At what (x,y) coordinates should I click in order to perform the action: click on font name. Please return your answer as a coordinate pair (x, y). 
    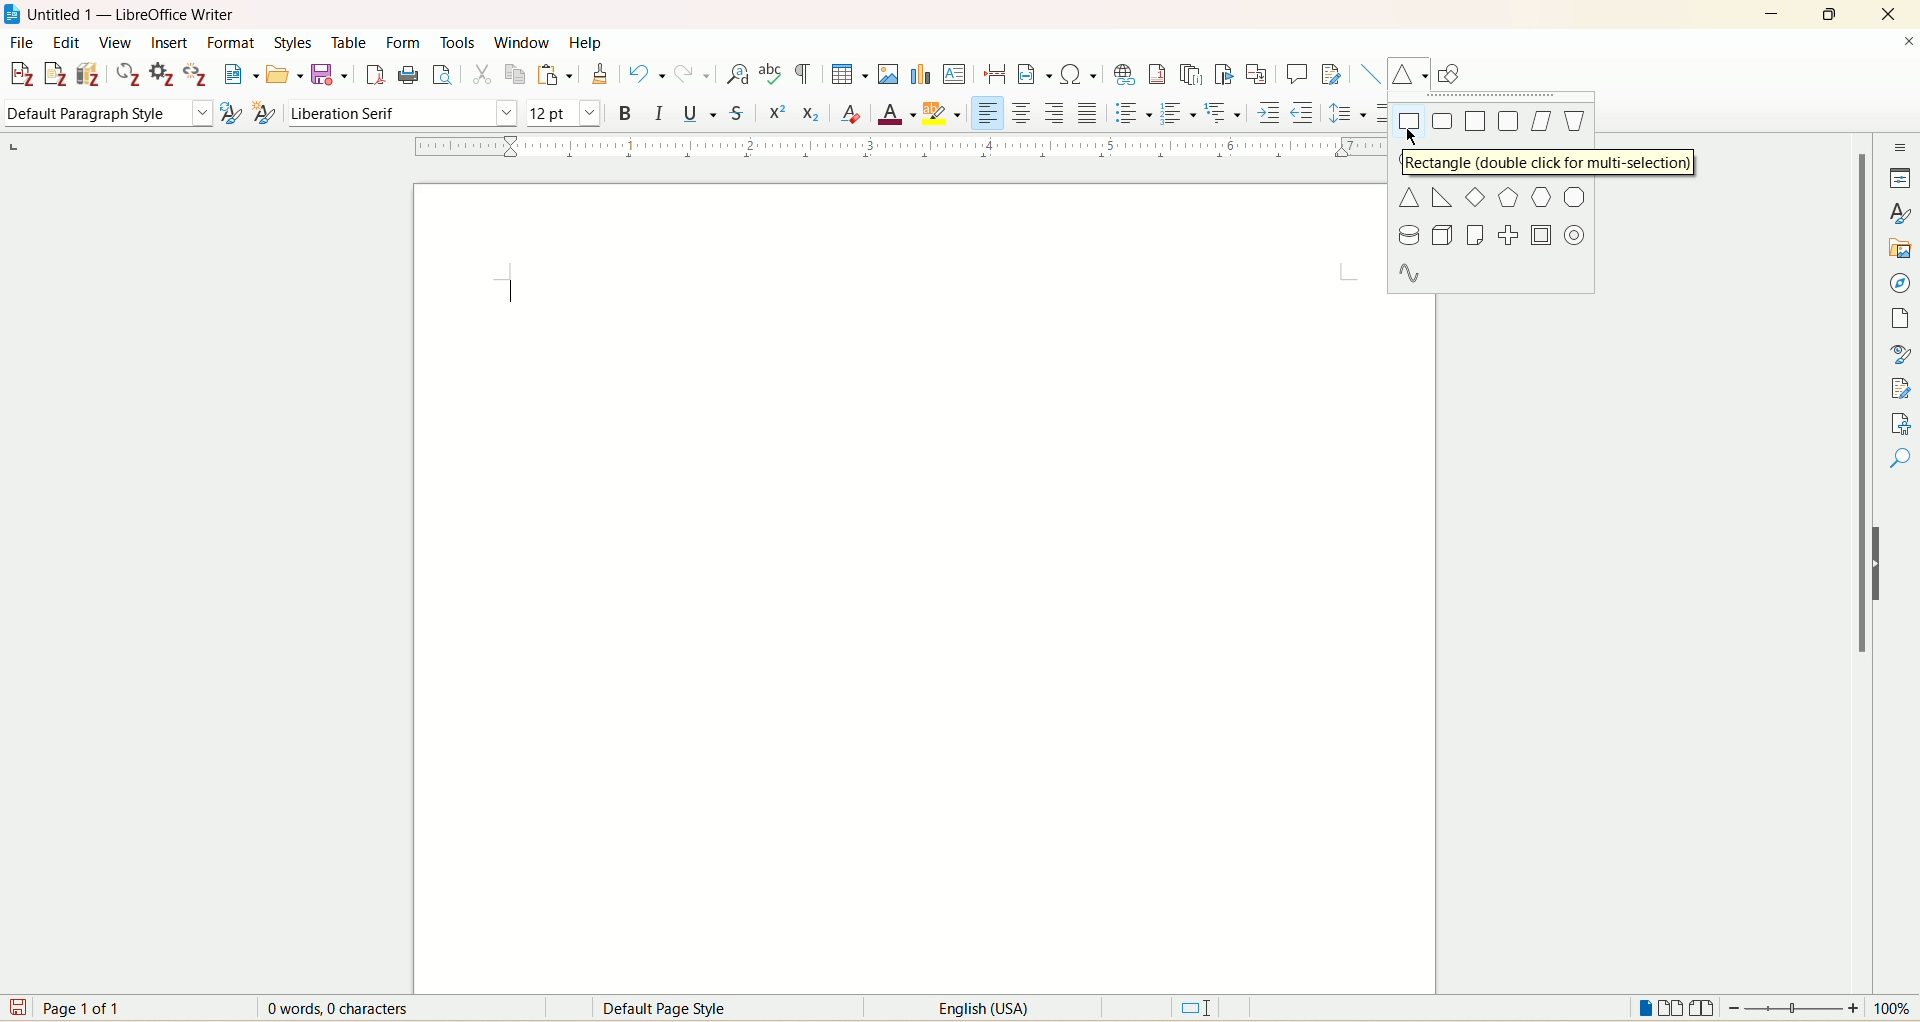
    Looking at the image, I should click on (400, 113).